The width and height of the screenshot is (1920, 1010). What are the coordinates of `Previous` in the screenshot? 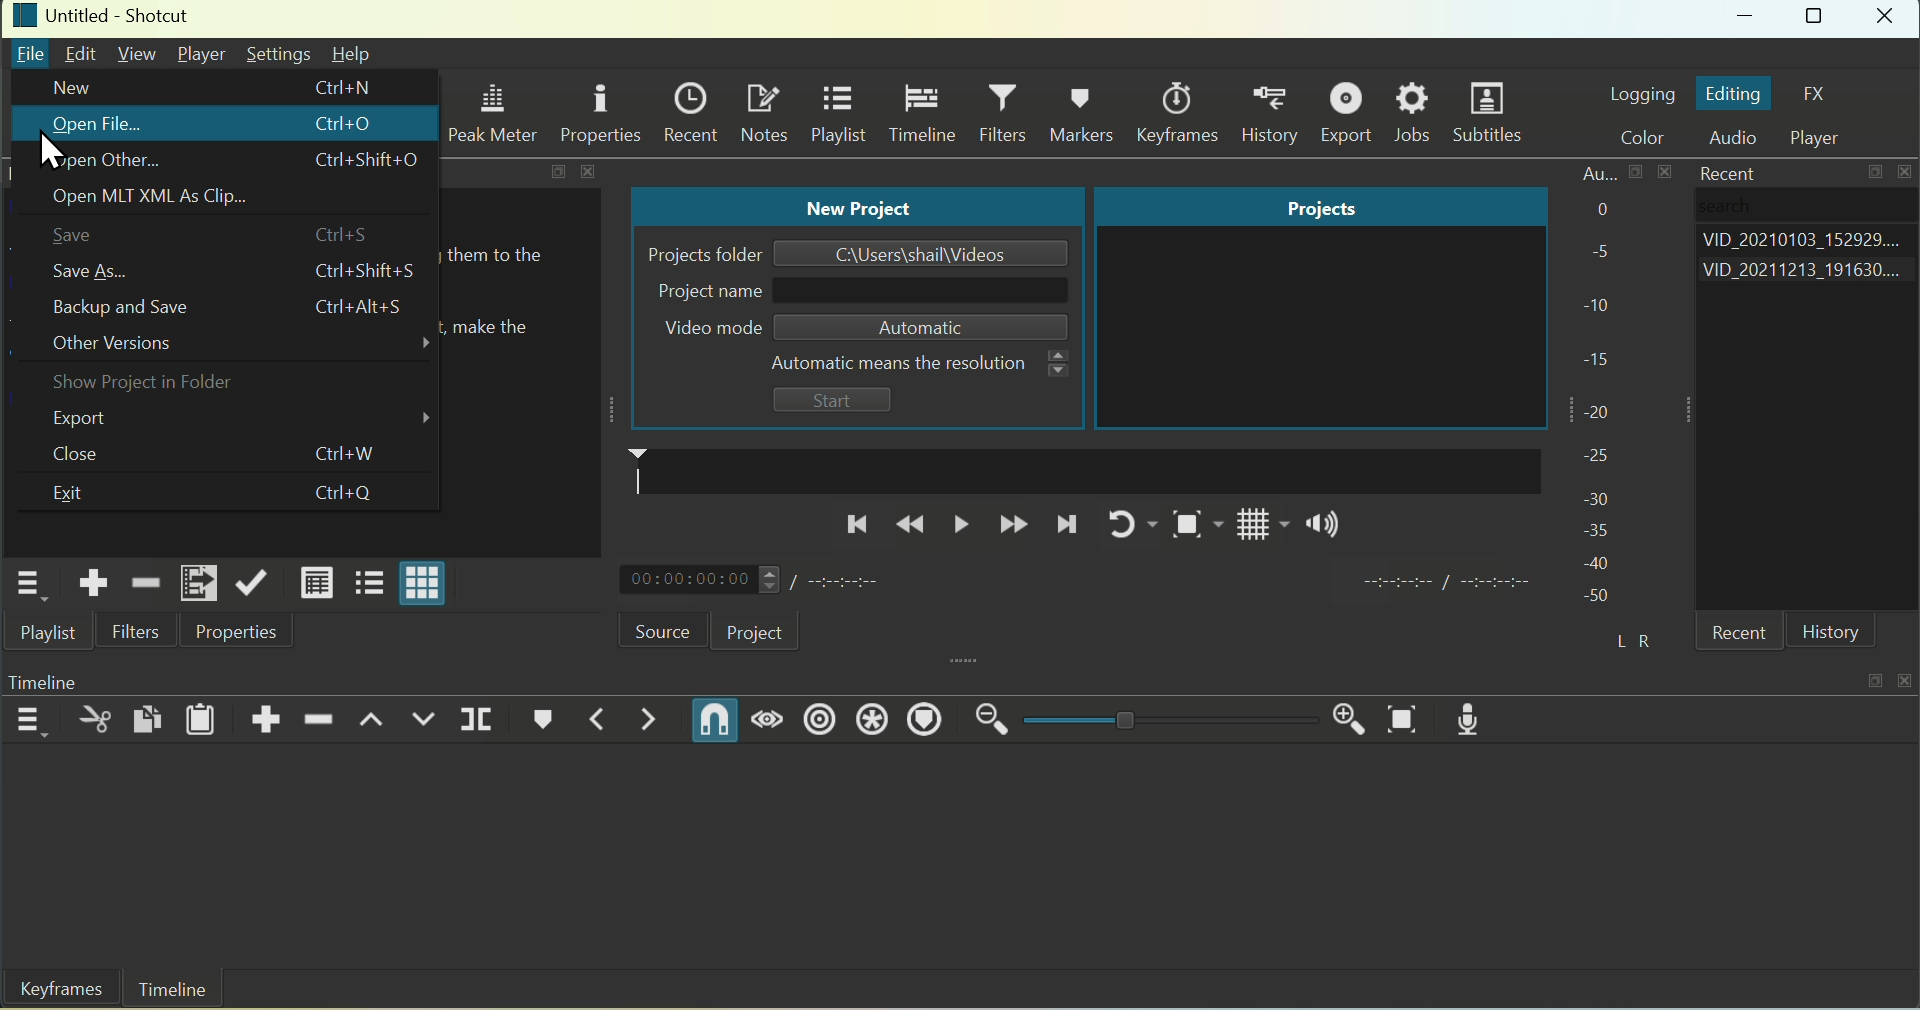 It's located at (853, 525).